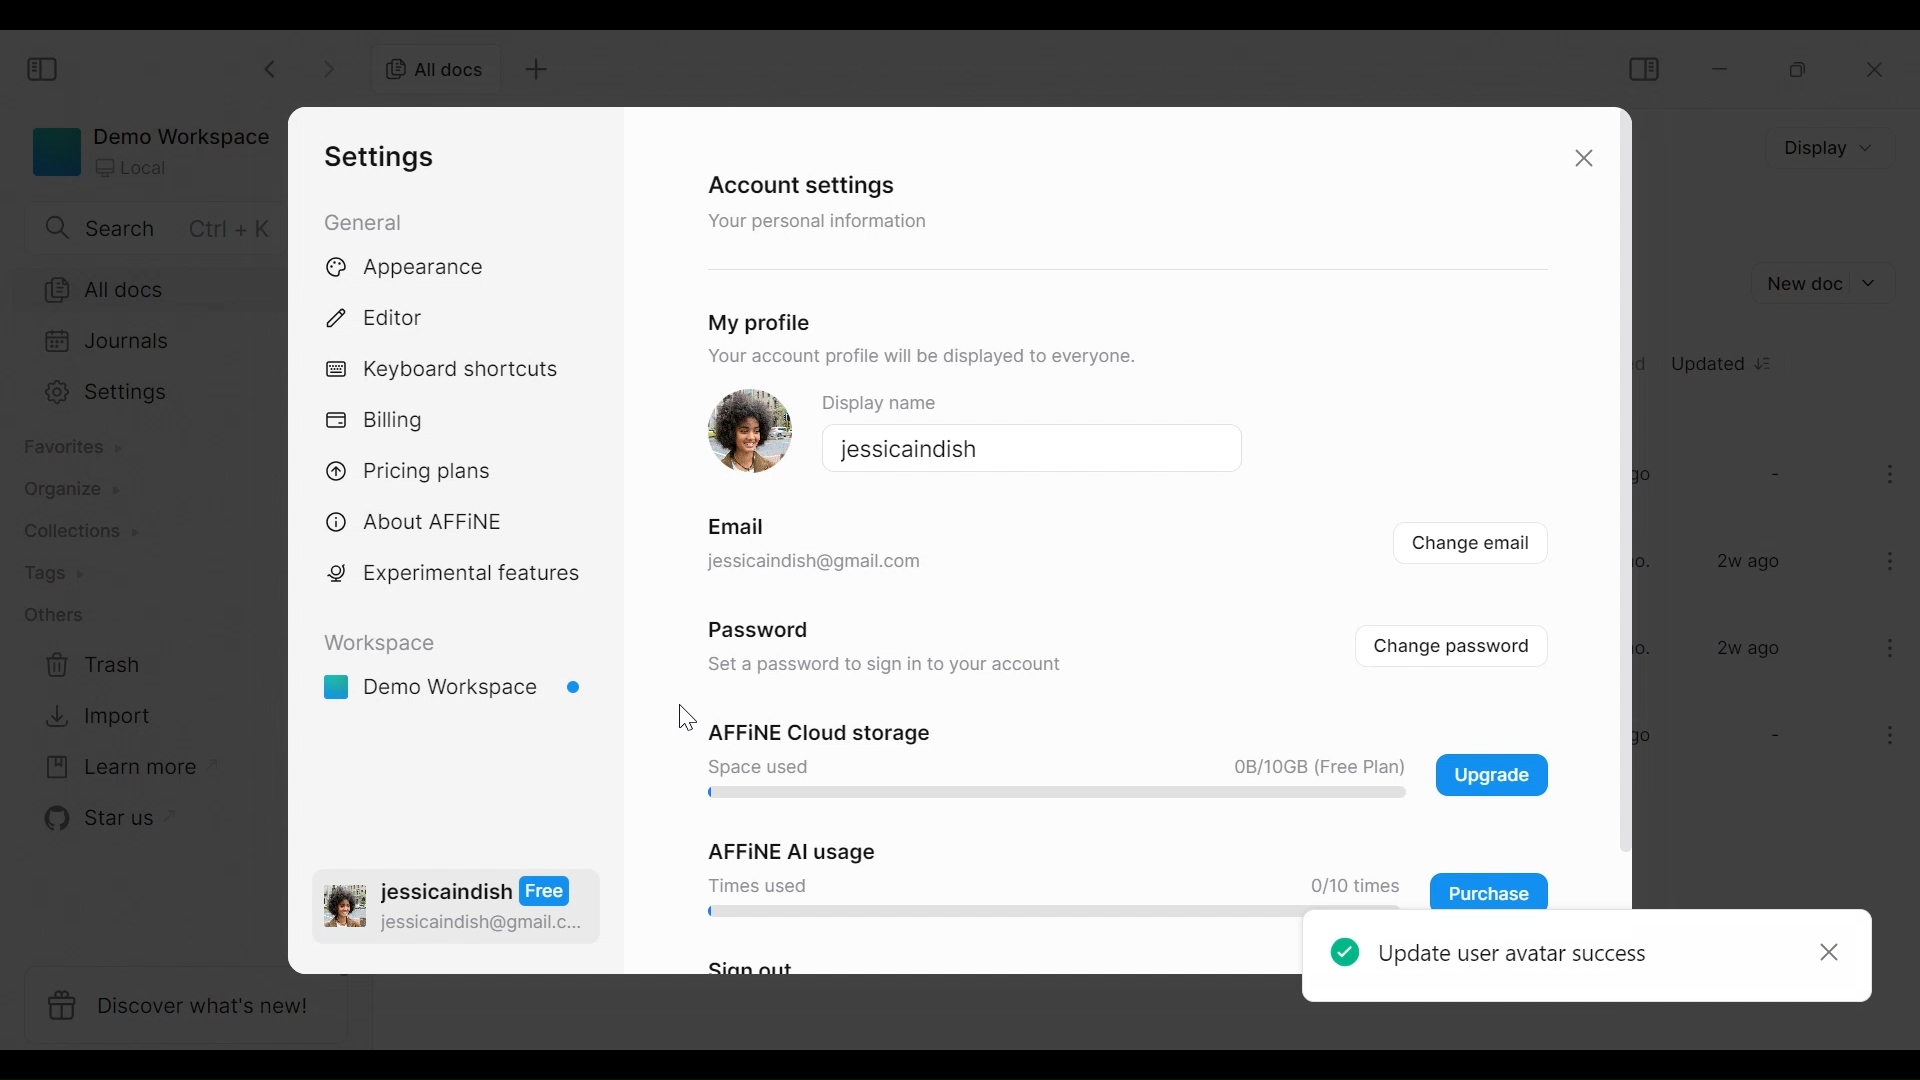 The width and height of the screenshot is (1920, 1080). I want to click on , so click(886, 664).